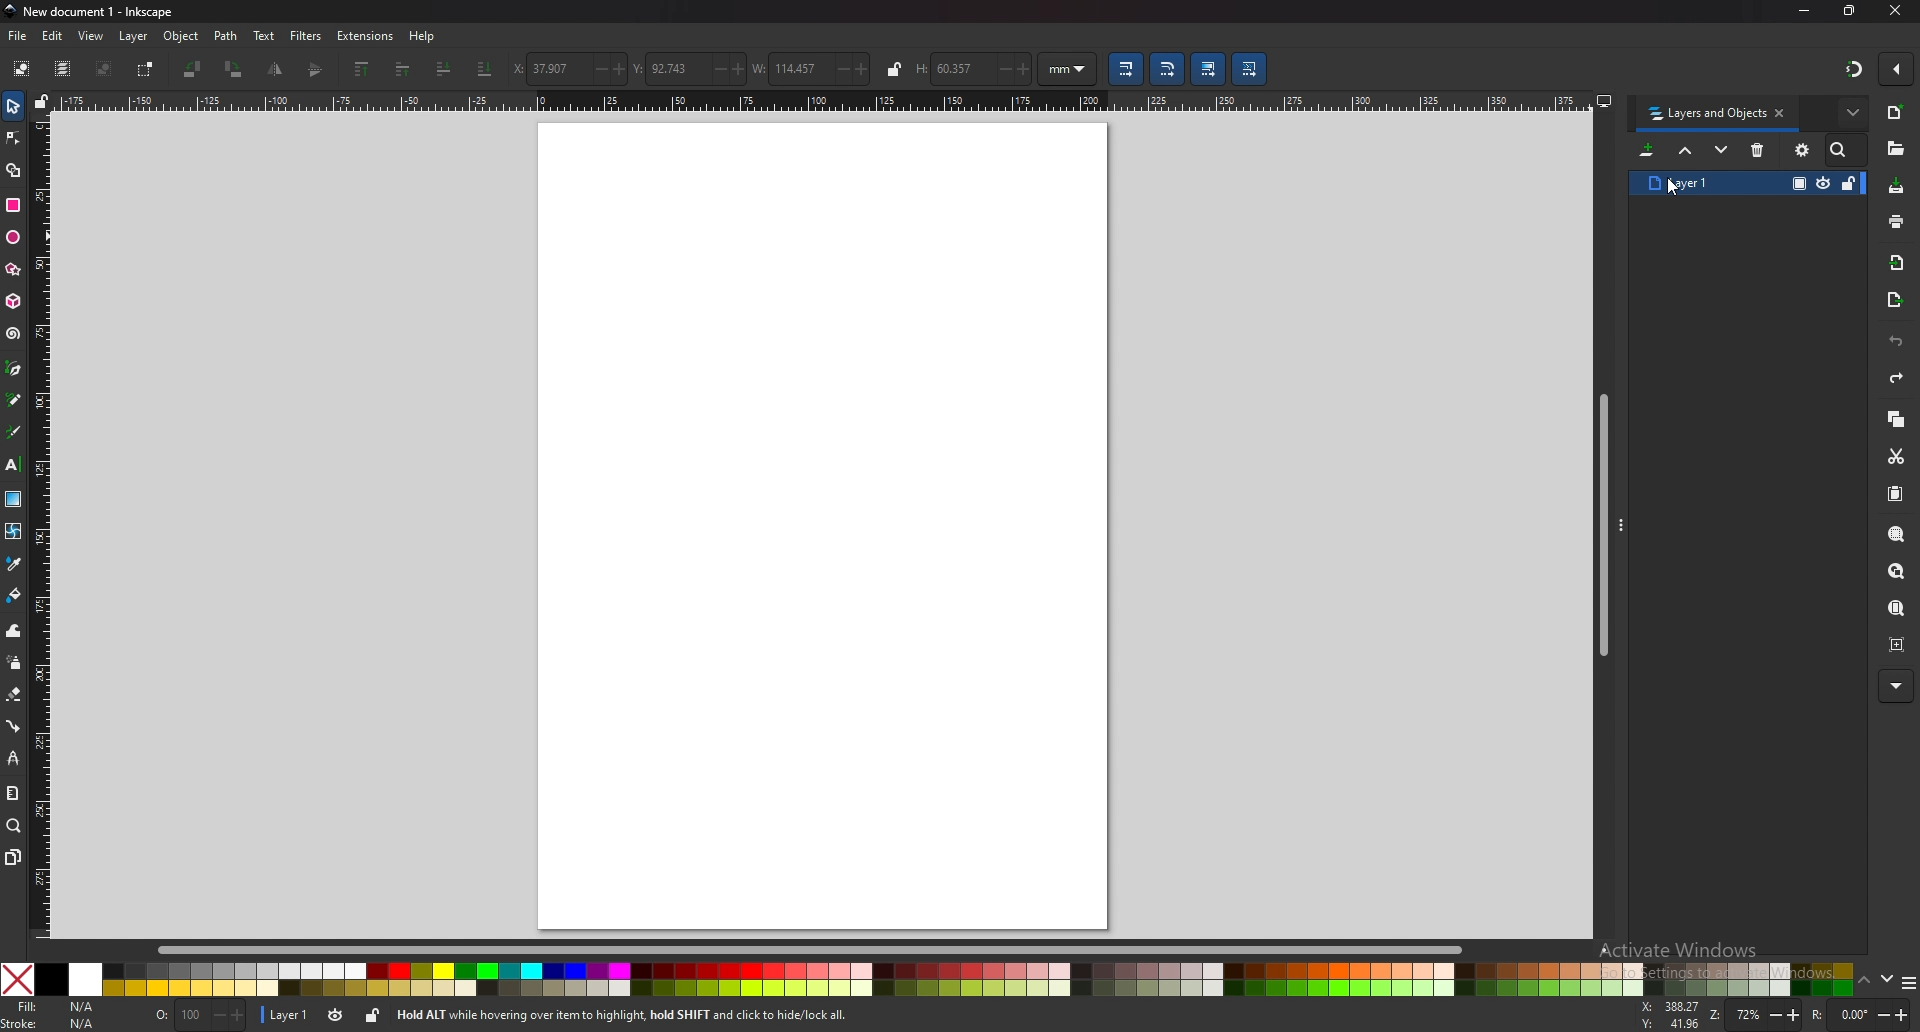 This screenshot has height=1032, width=1920. What do you see at coordinates (1894, 608) in the screenshot?
I see `zoom page` at bounding box center [1894, 608].